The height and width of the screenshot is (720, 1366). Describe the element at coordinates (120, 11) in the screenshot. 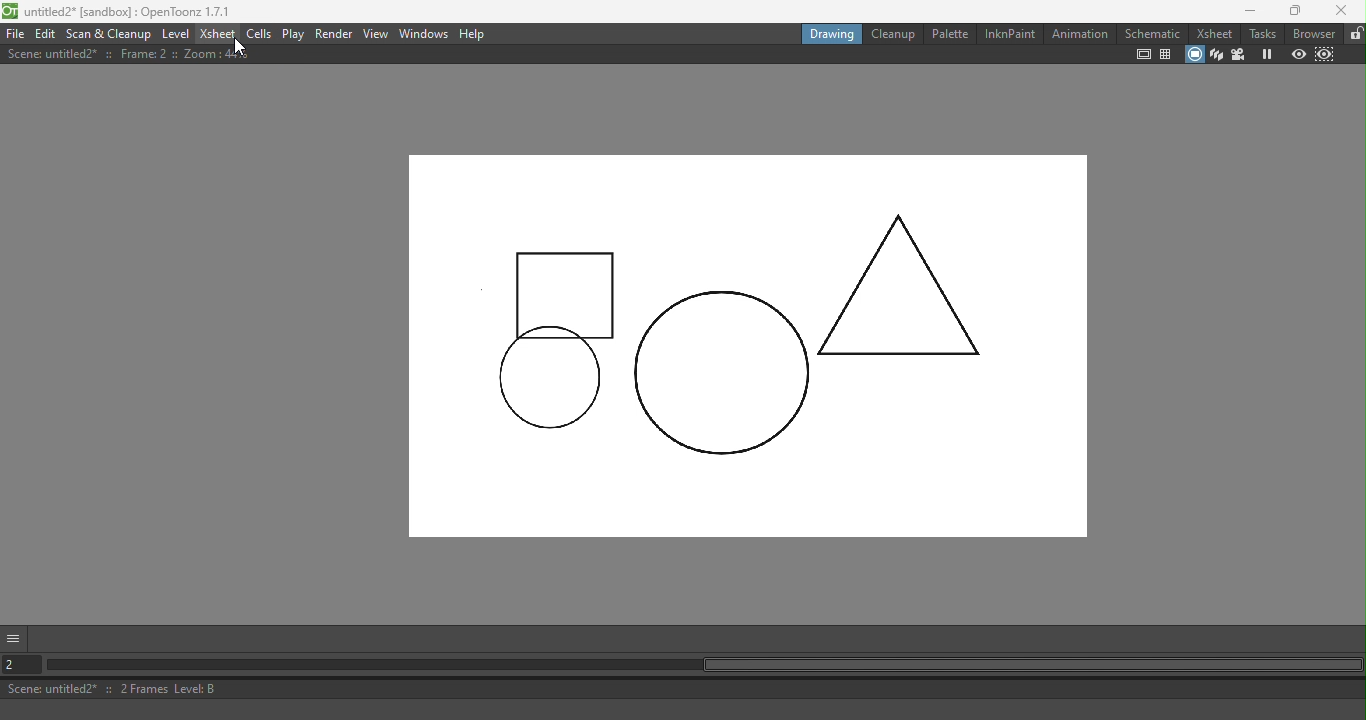

I see `untitled2* [sandbox] : OpenToonz 1.7.1` at that location.